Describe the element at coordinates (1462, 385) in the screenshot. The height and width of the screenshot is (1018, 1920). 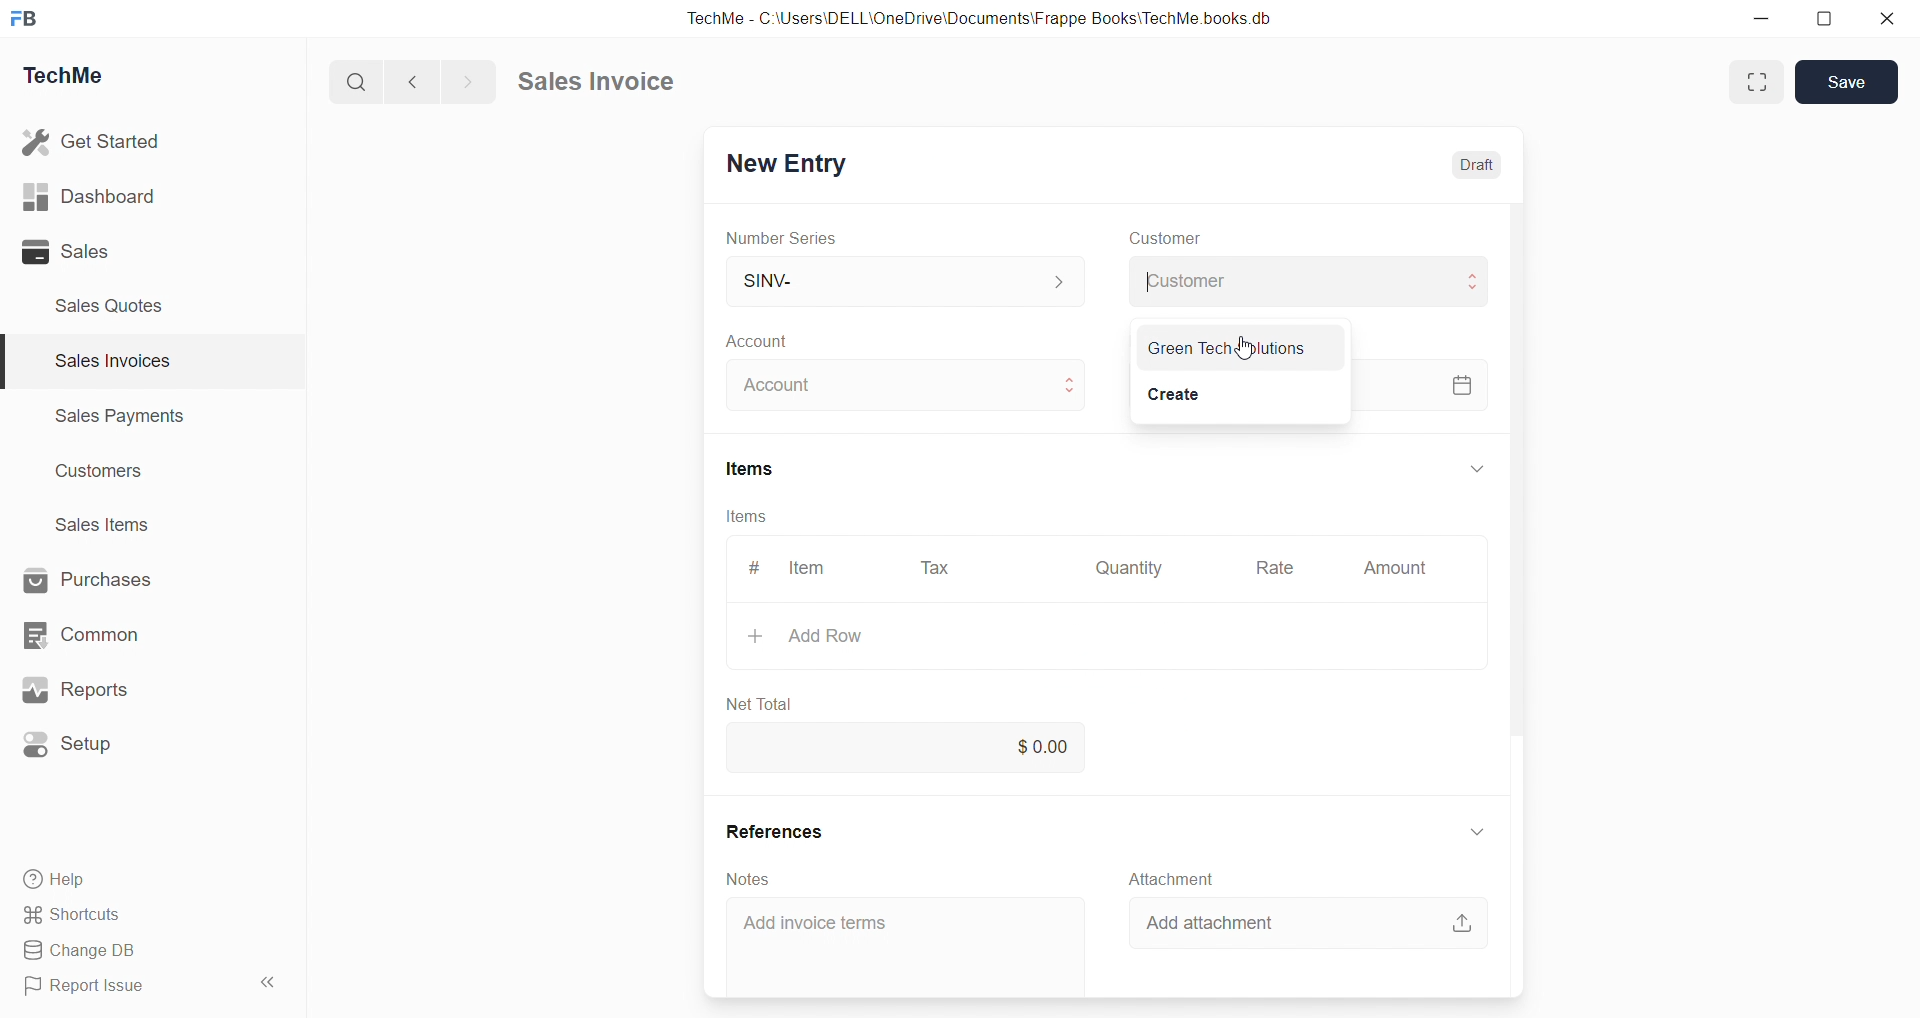
I see `calendar` at that location.